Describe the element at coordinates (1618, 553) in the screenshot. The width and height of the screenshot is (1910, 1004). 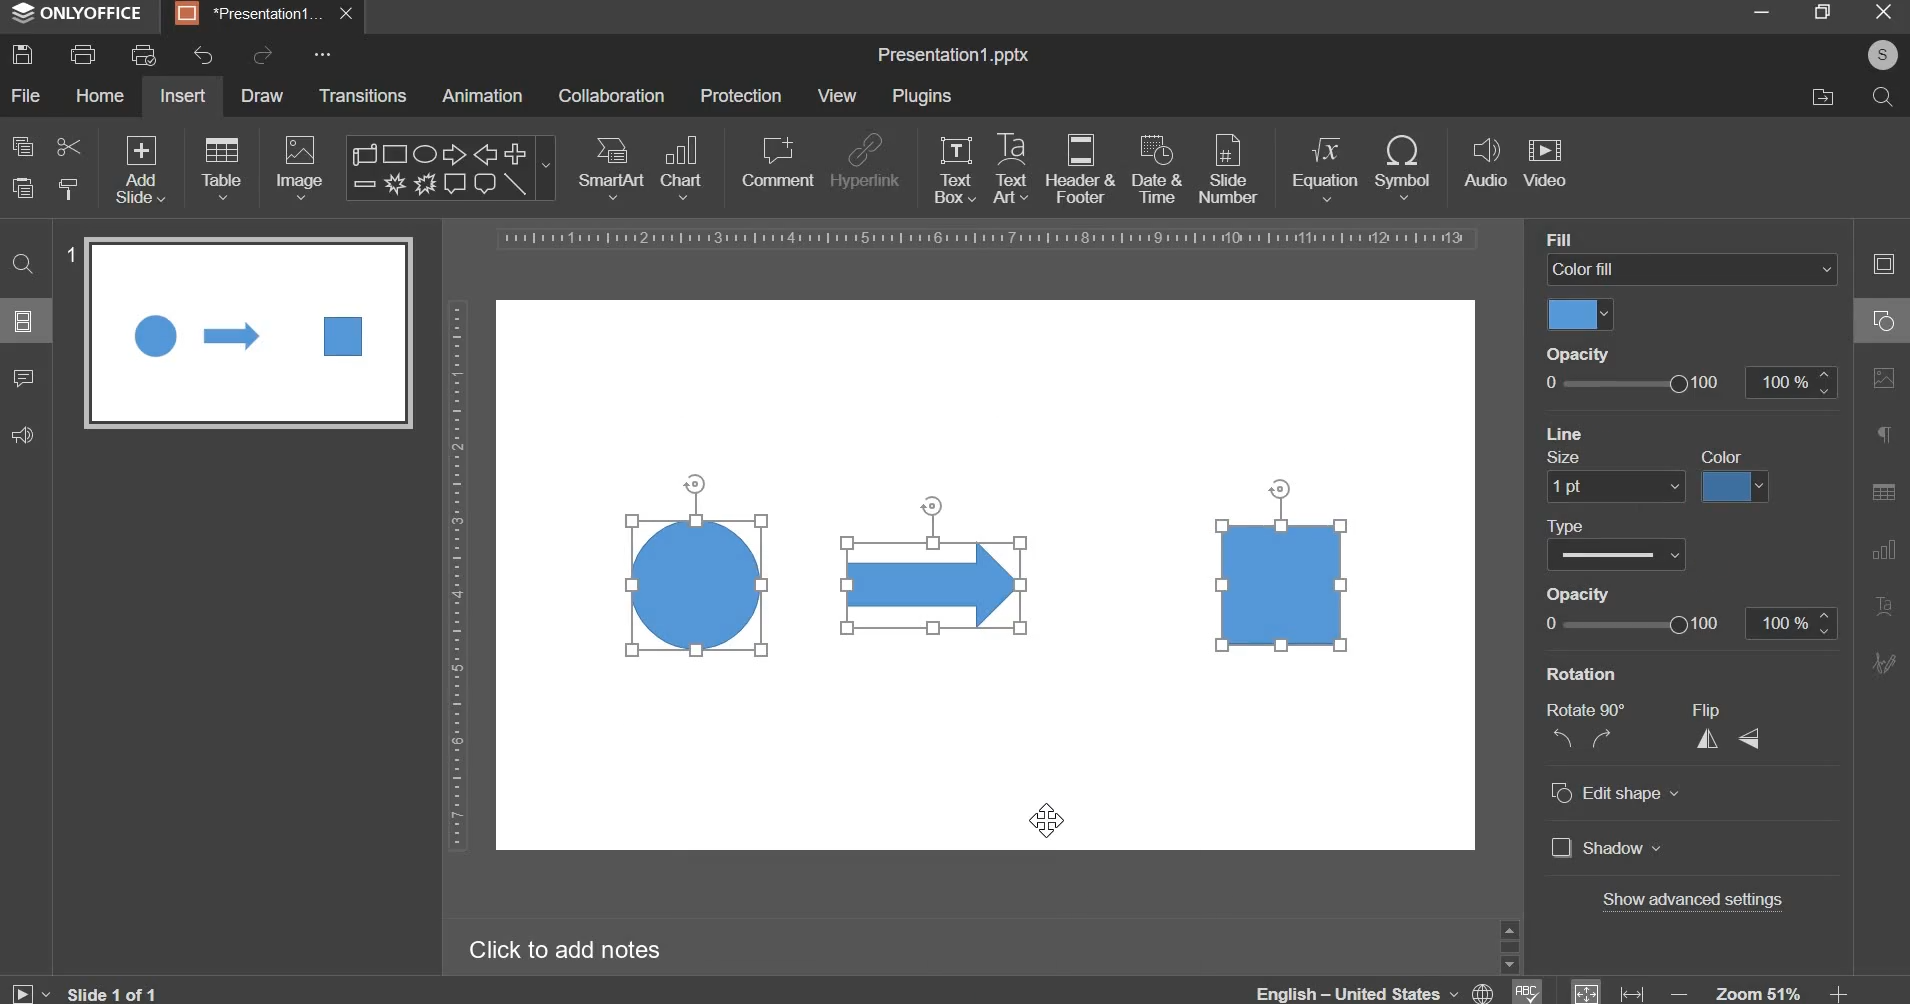
I see `line type` at that location.